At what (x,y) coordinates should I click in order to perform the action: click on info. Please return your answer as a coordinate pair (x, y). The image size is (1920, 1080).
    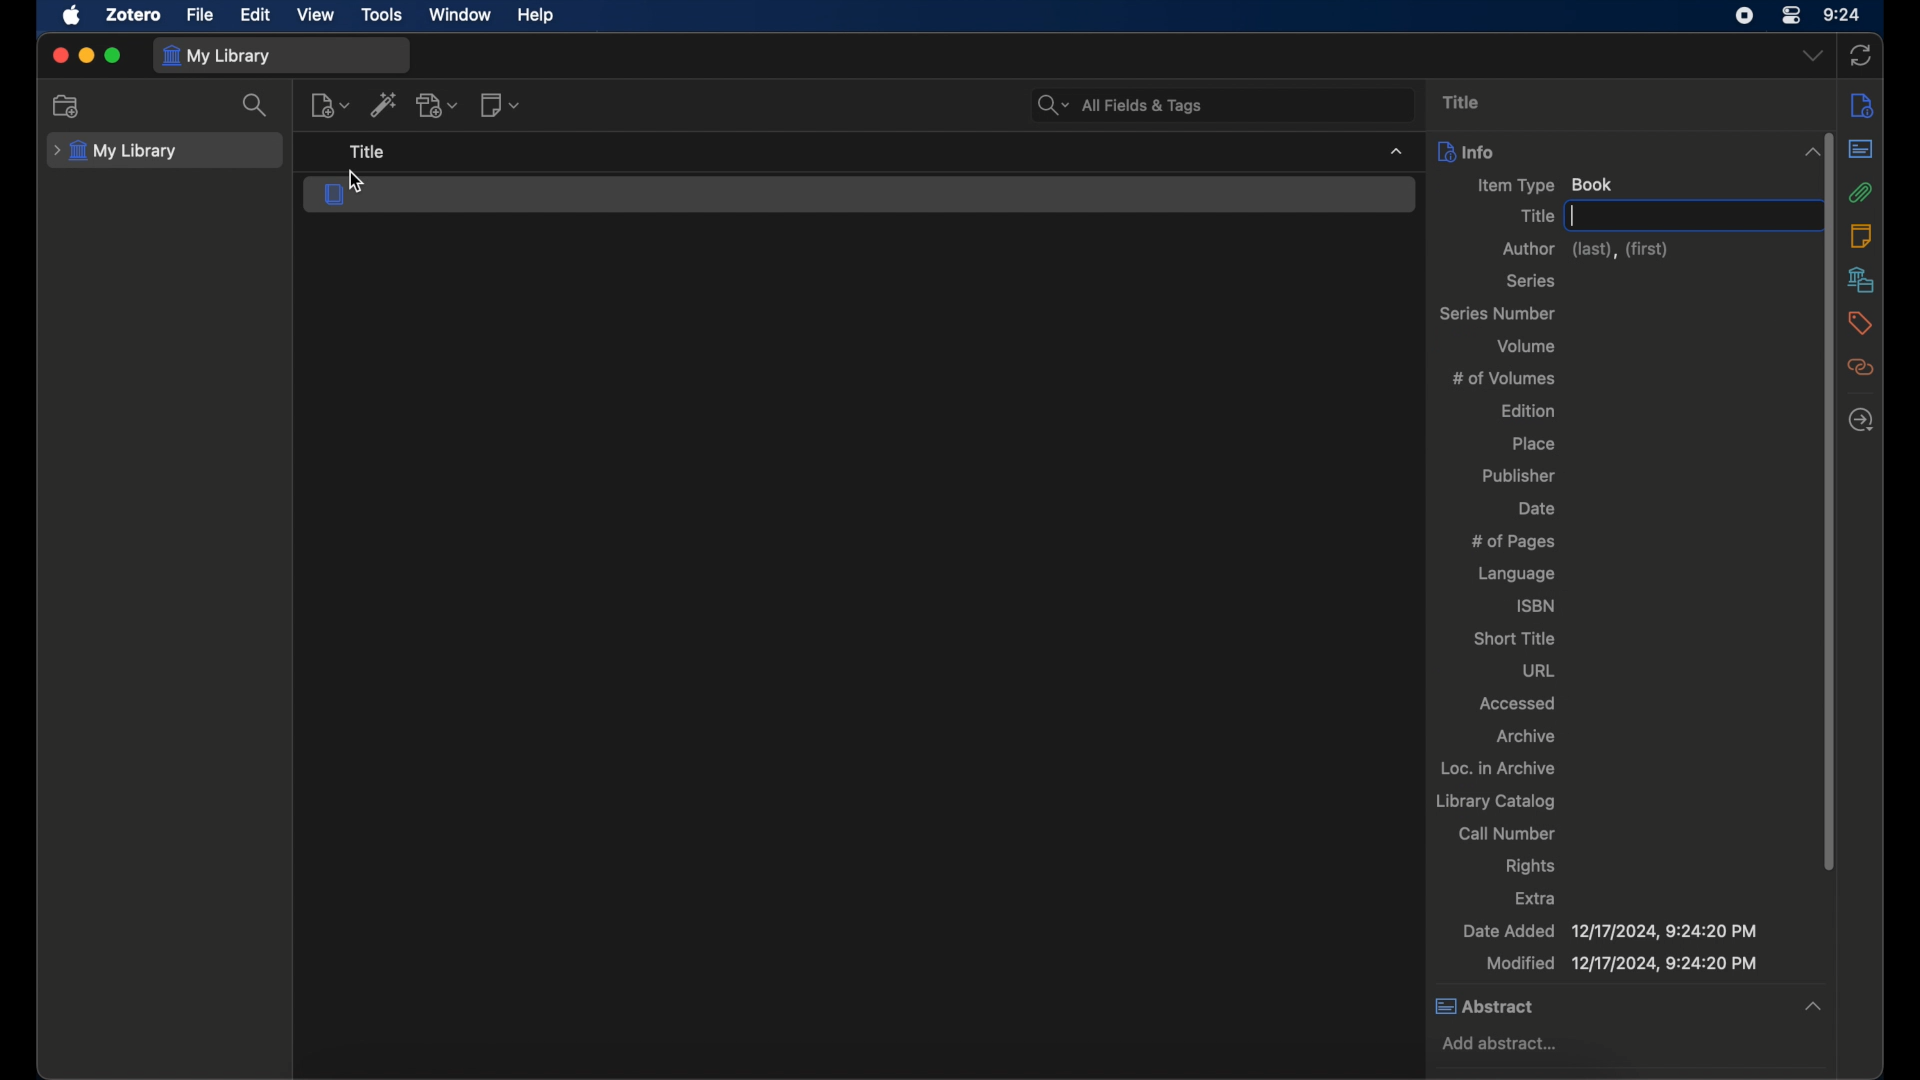
    Looking at the image, I should click on (1862, 105).